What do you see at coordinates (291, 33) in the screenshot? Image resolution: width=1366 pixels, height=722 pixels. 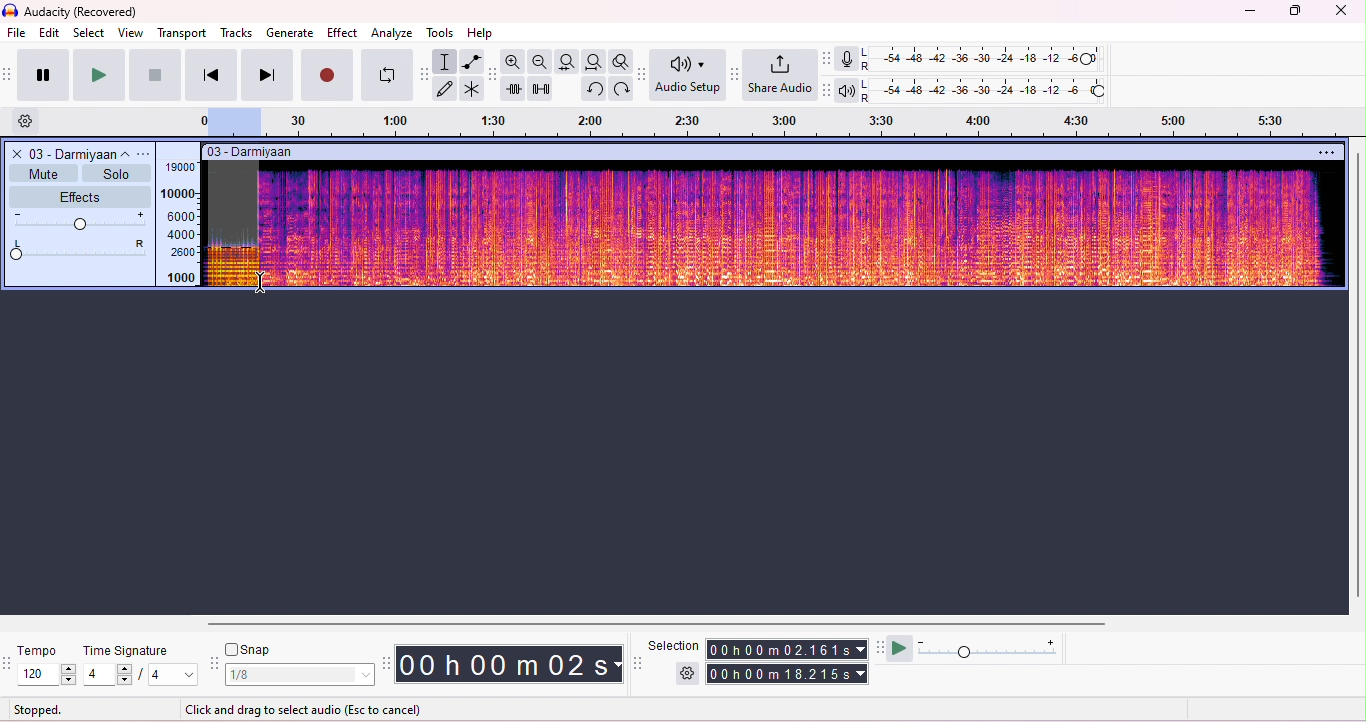 I see `generate` at bounding box center [291, 33].